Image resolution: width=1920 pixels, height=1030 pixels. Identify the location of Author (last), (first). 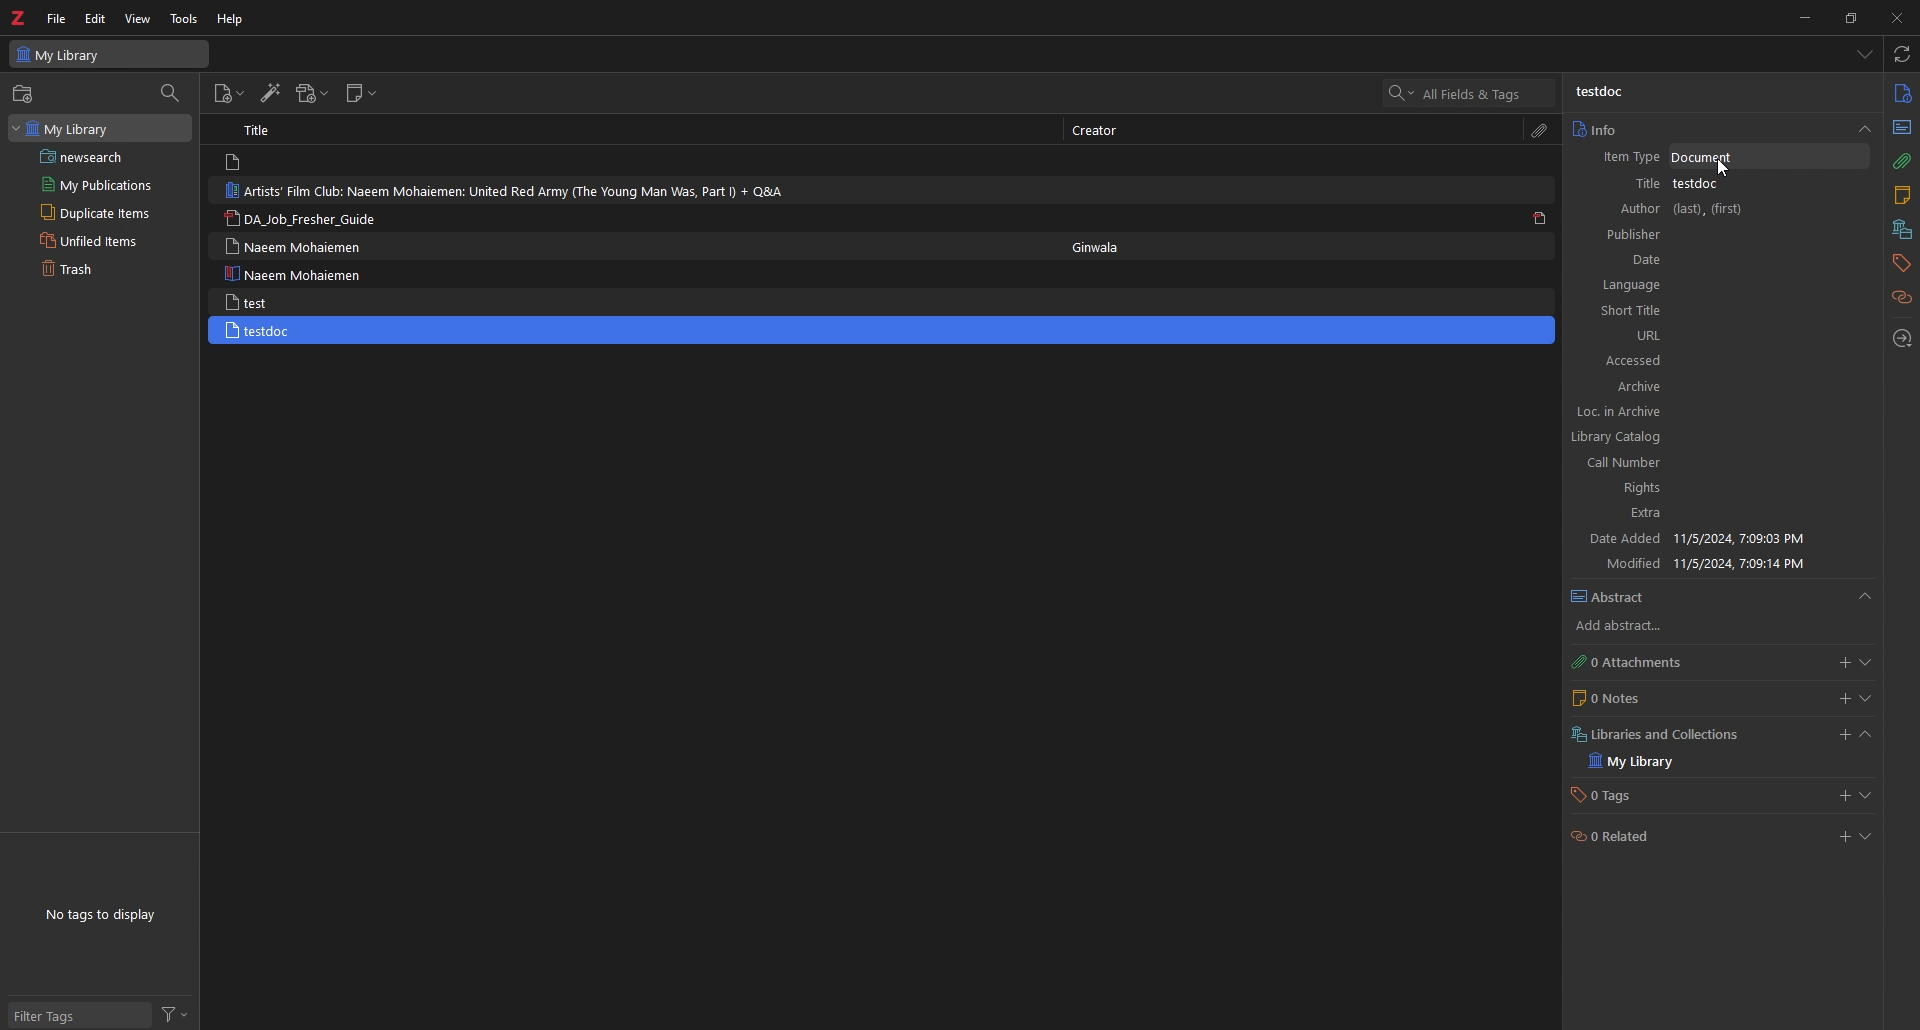
(1726, 209).